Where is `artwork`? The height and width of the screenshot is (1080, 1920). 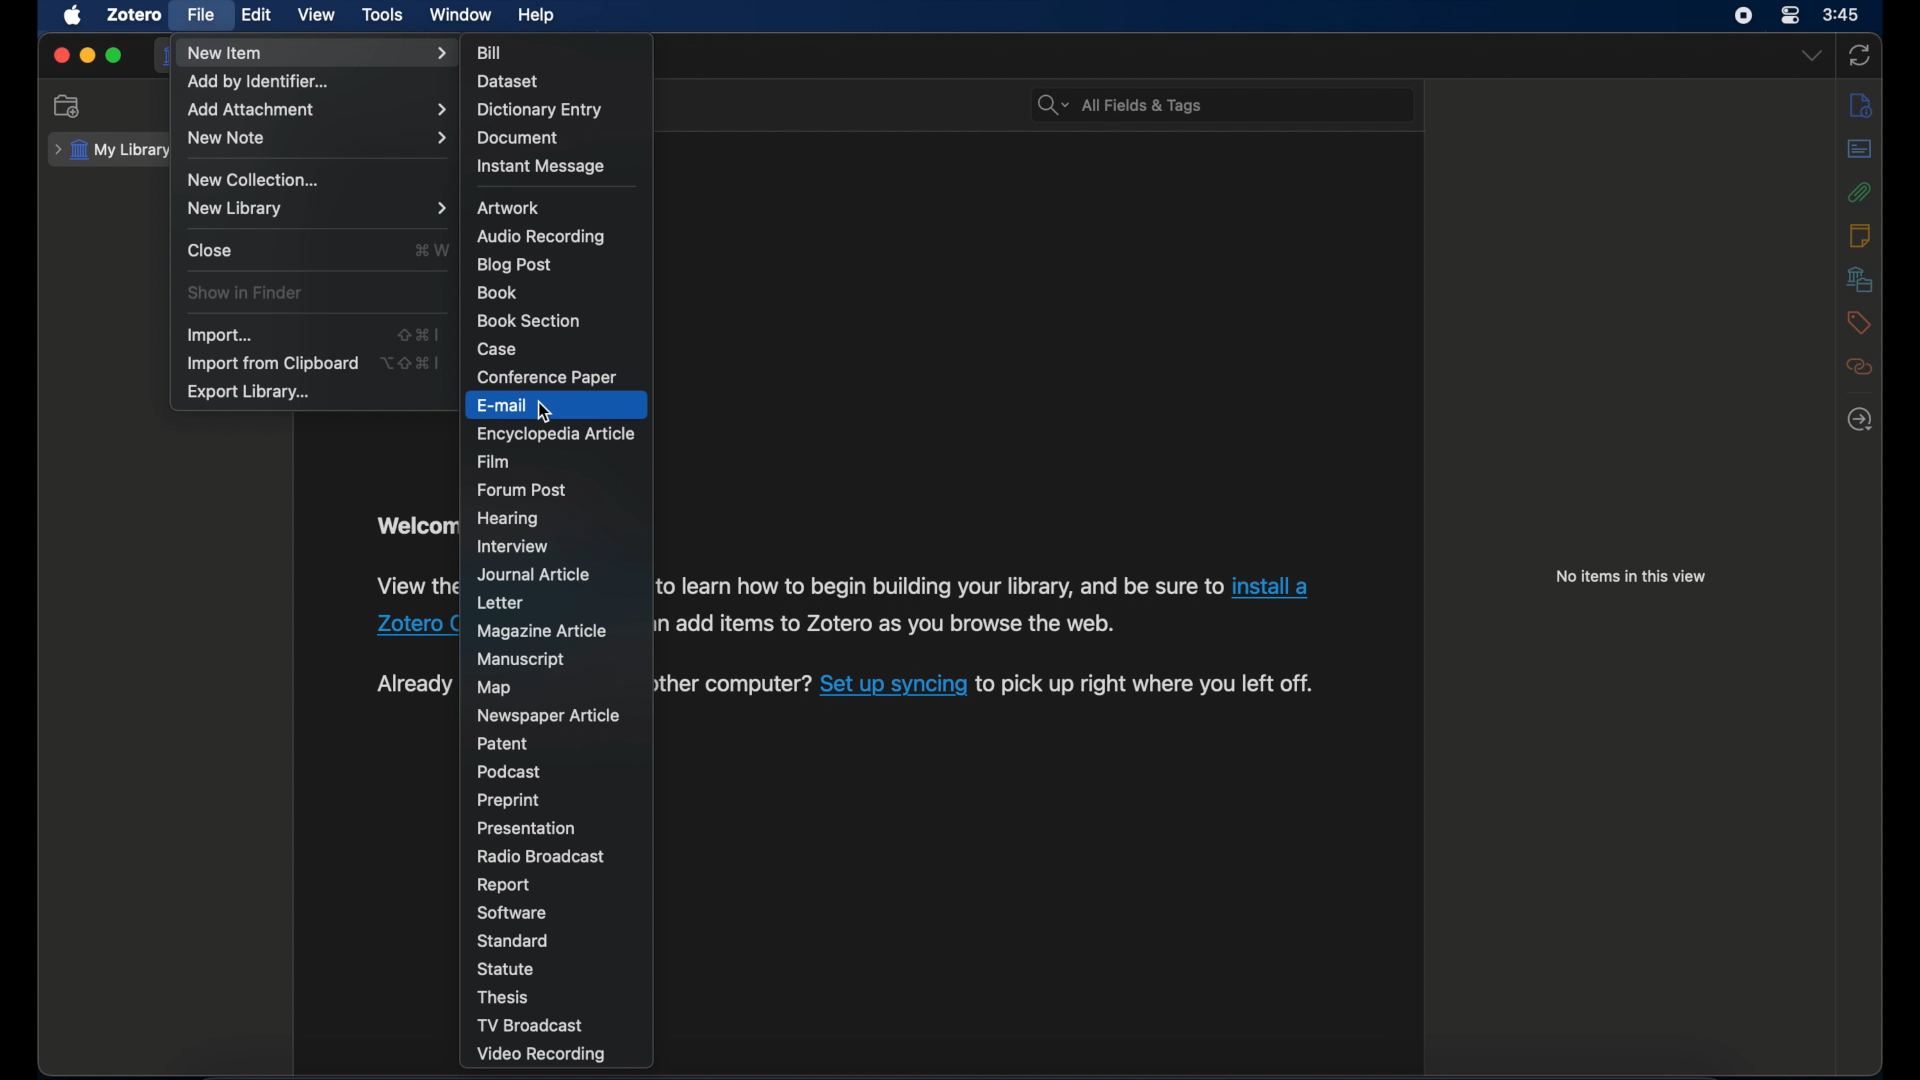 artwork is located at coordinates (510, 207).